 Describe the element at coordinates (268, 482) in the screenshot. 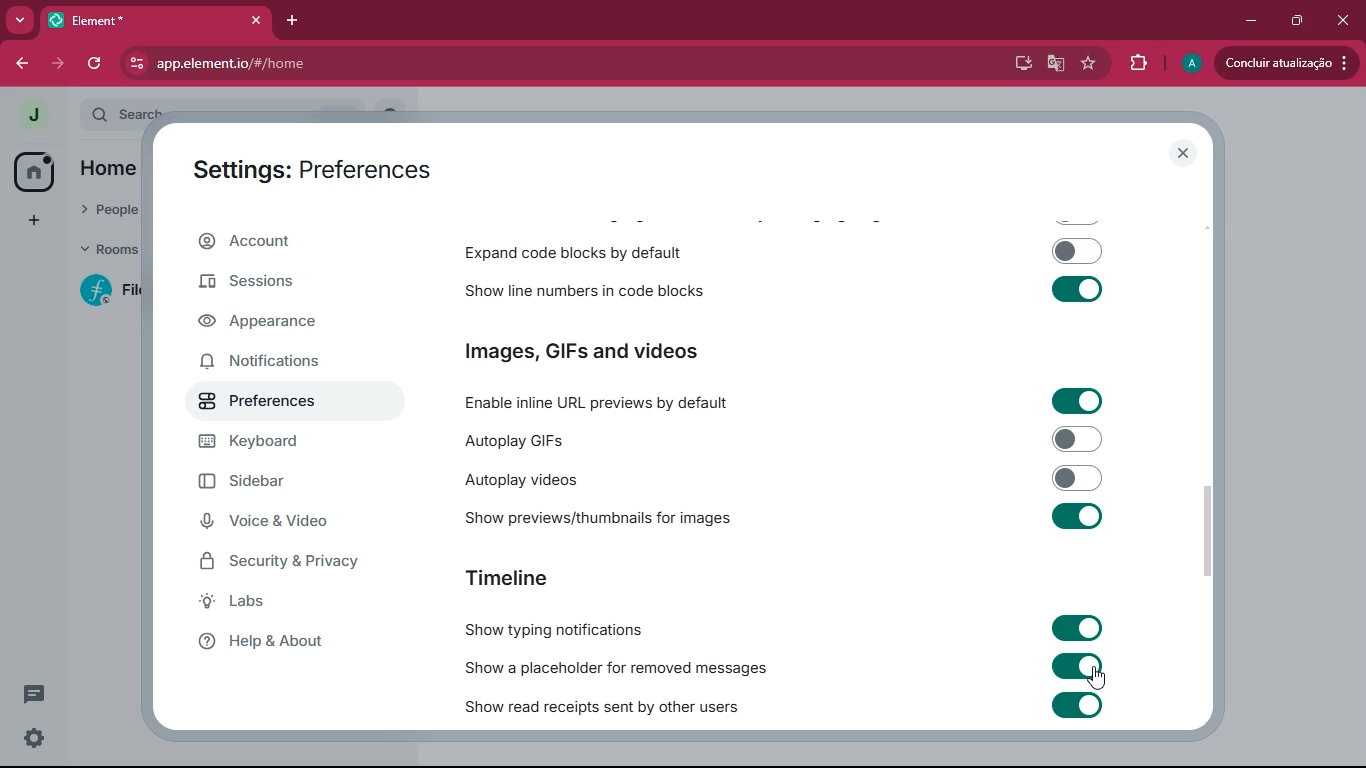

I see `sidebar` at that location.